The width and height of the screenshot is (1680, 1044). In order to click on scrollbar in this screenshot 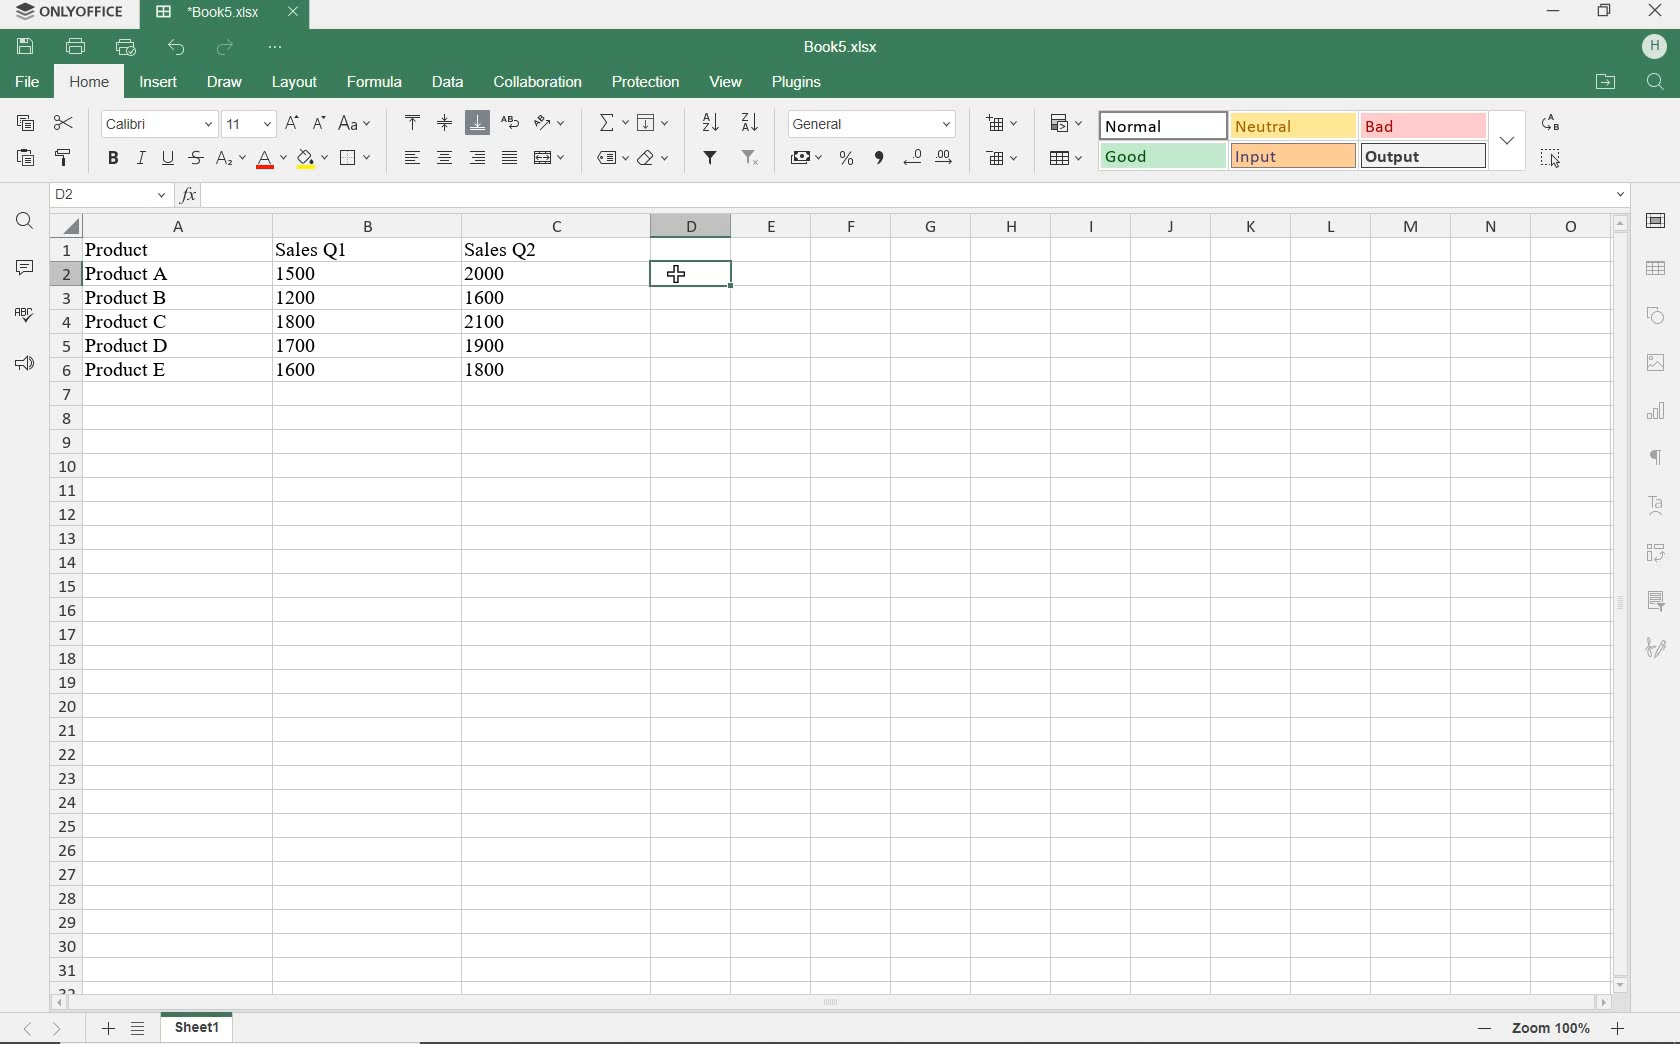, I will do `click(1619, 603)`.